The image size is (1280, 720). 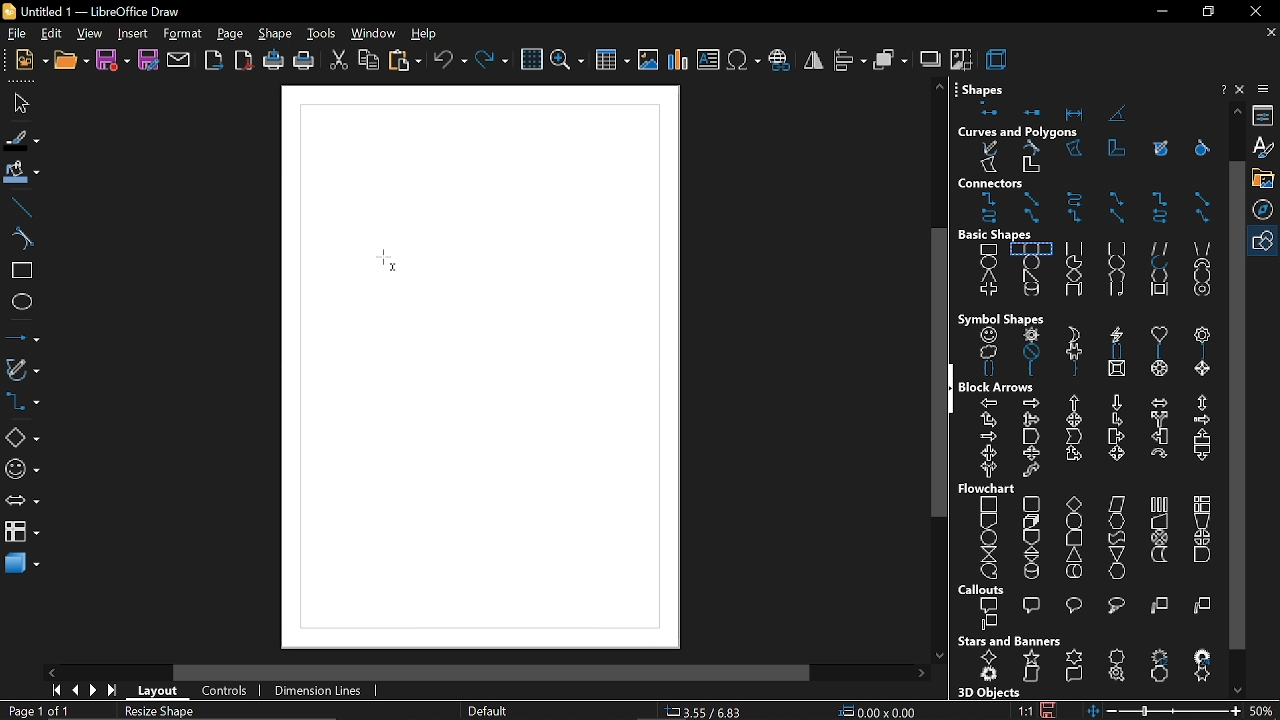 I want to click on insert table, so click(x=613, y=63).